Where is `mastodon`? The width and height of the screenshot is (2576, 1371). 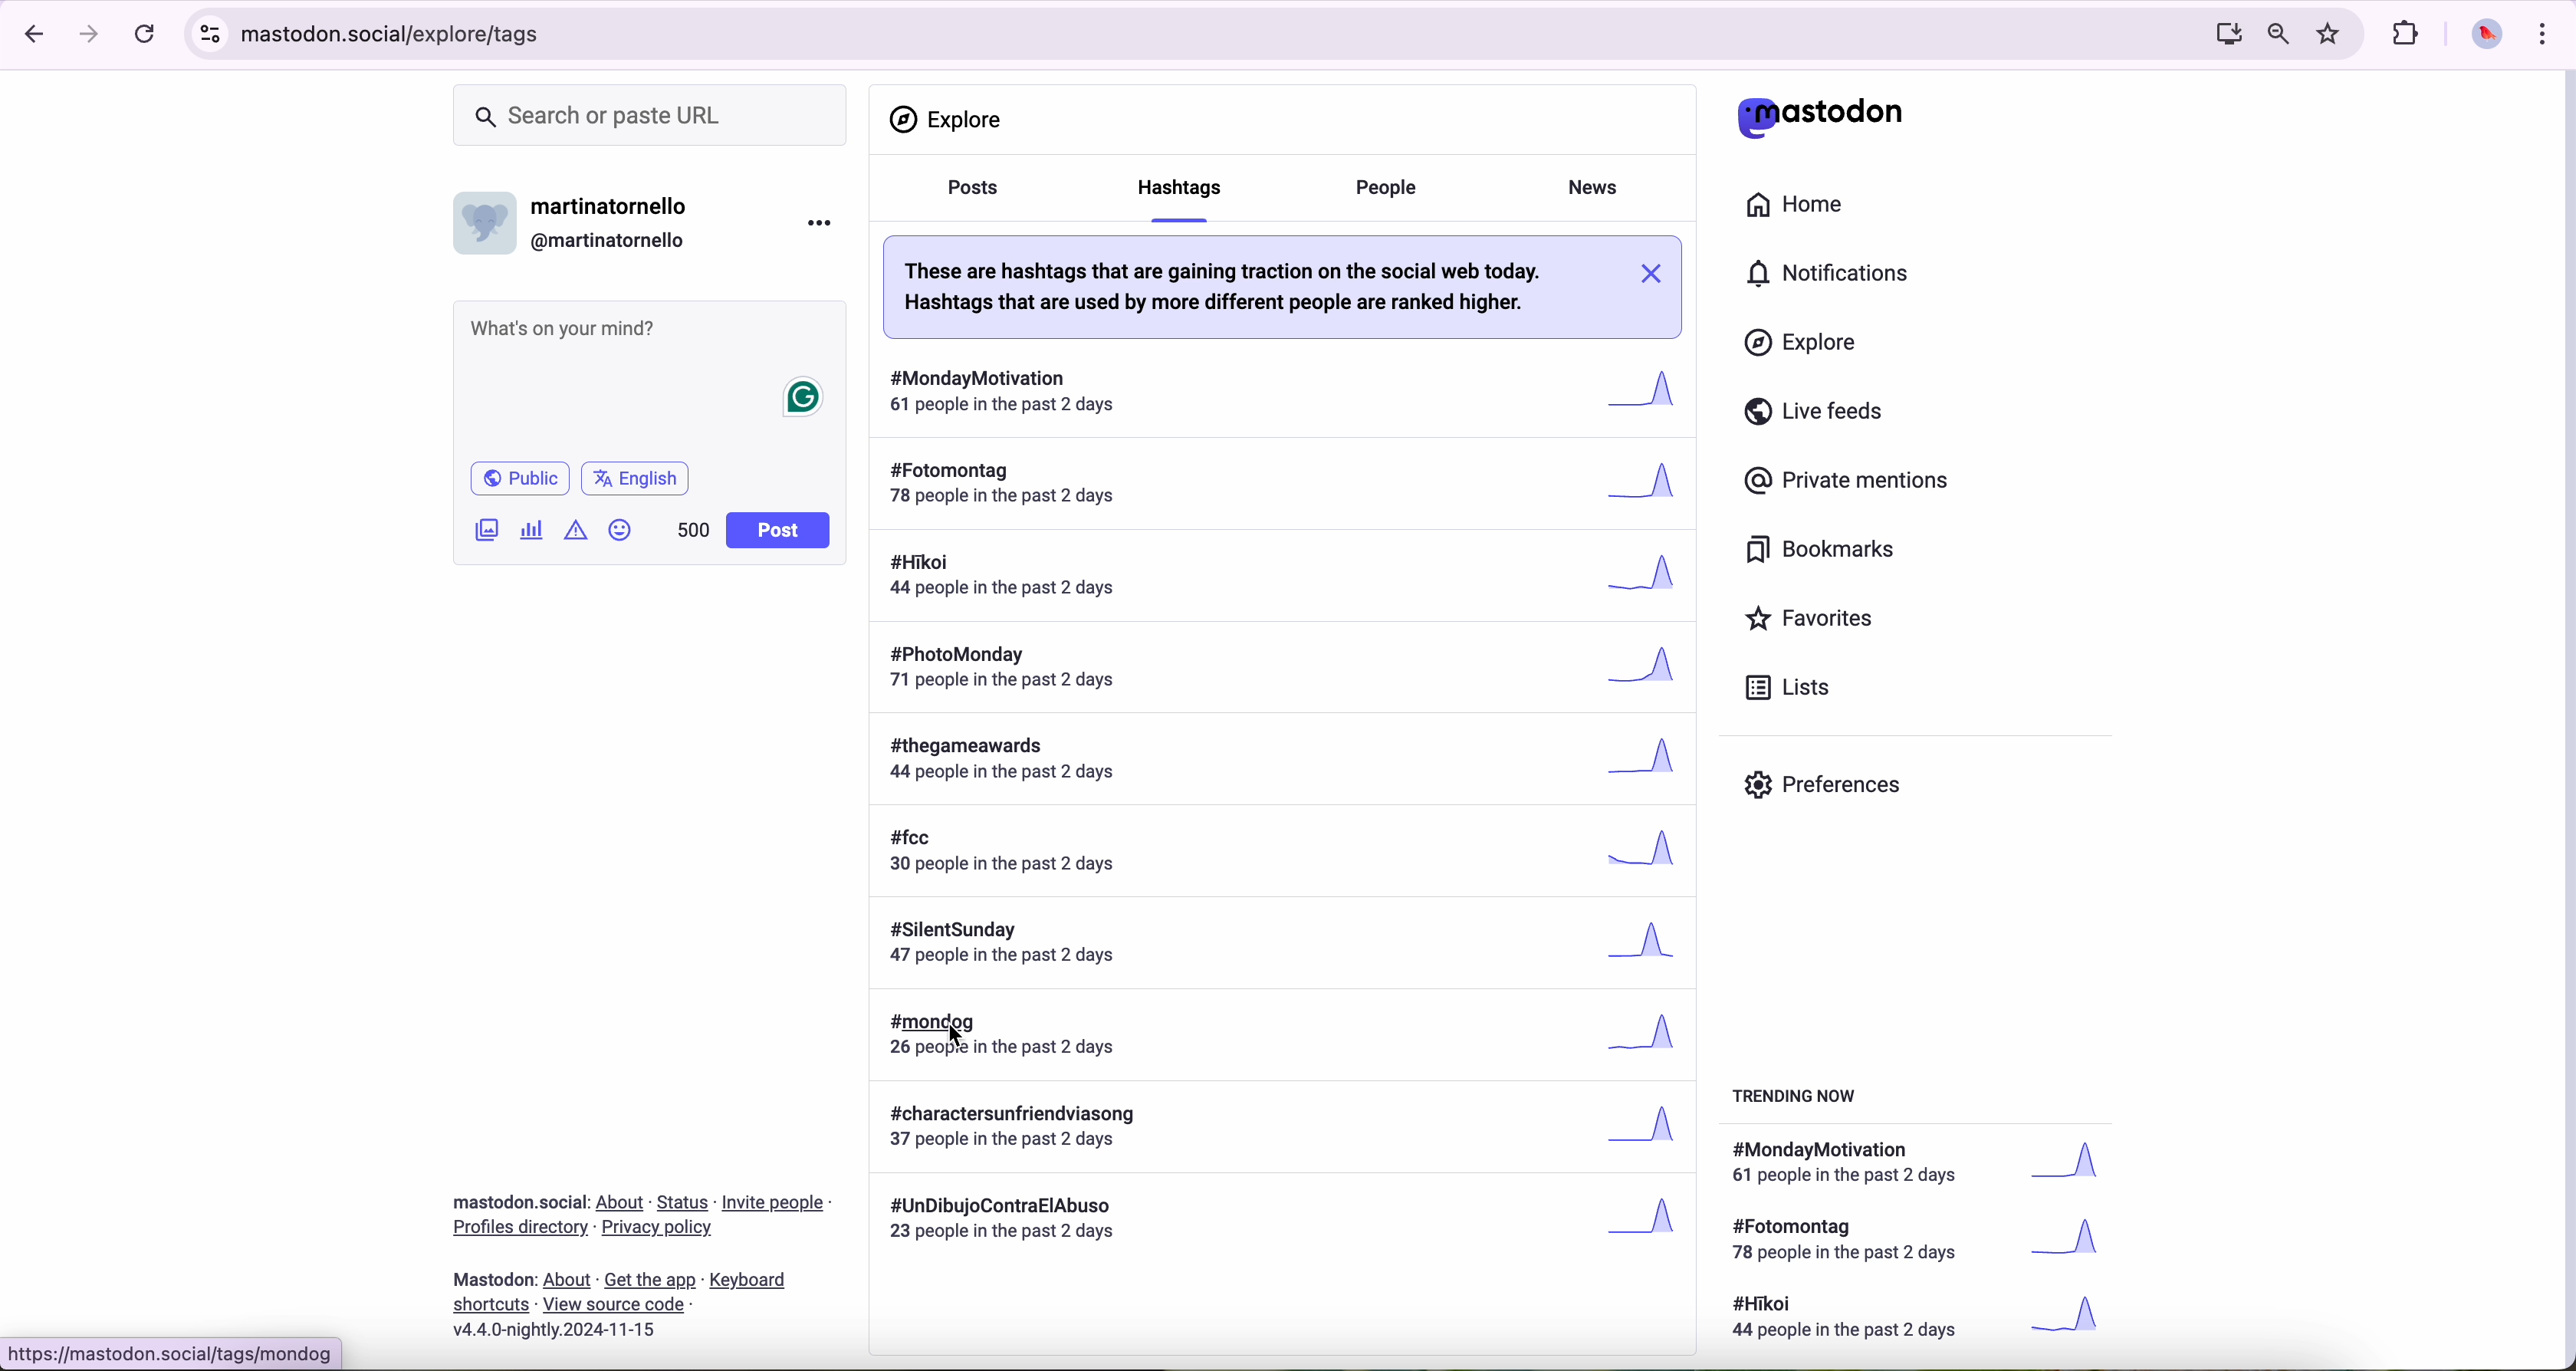
mastodon is located at coordinates (496, 1279).